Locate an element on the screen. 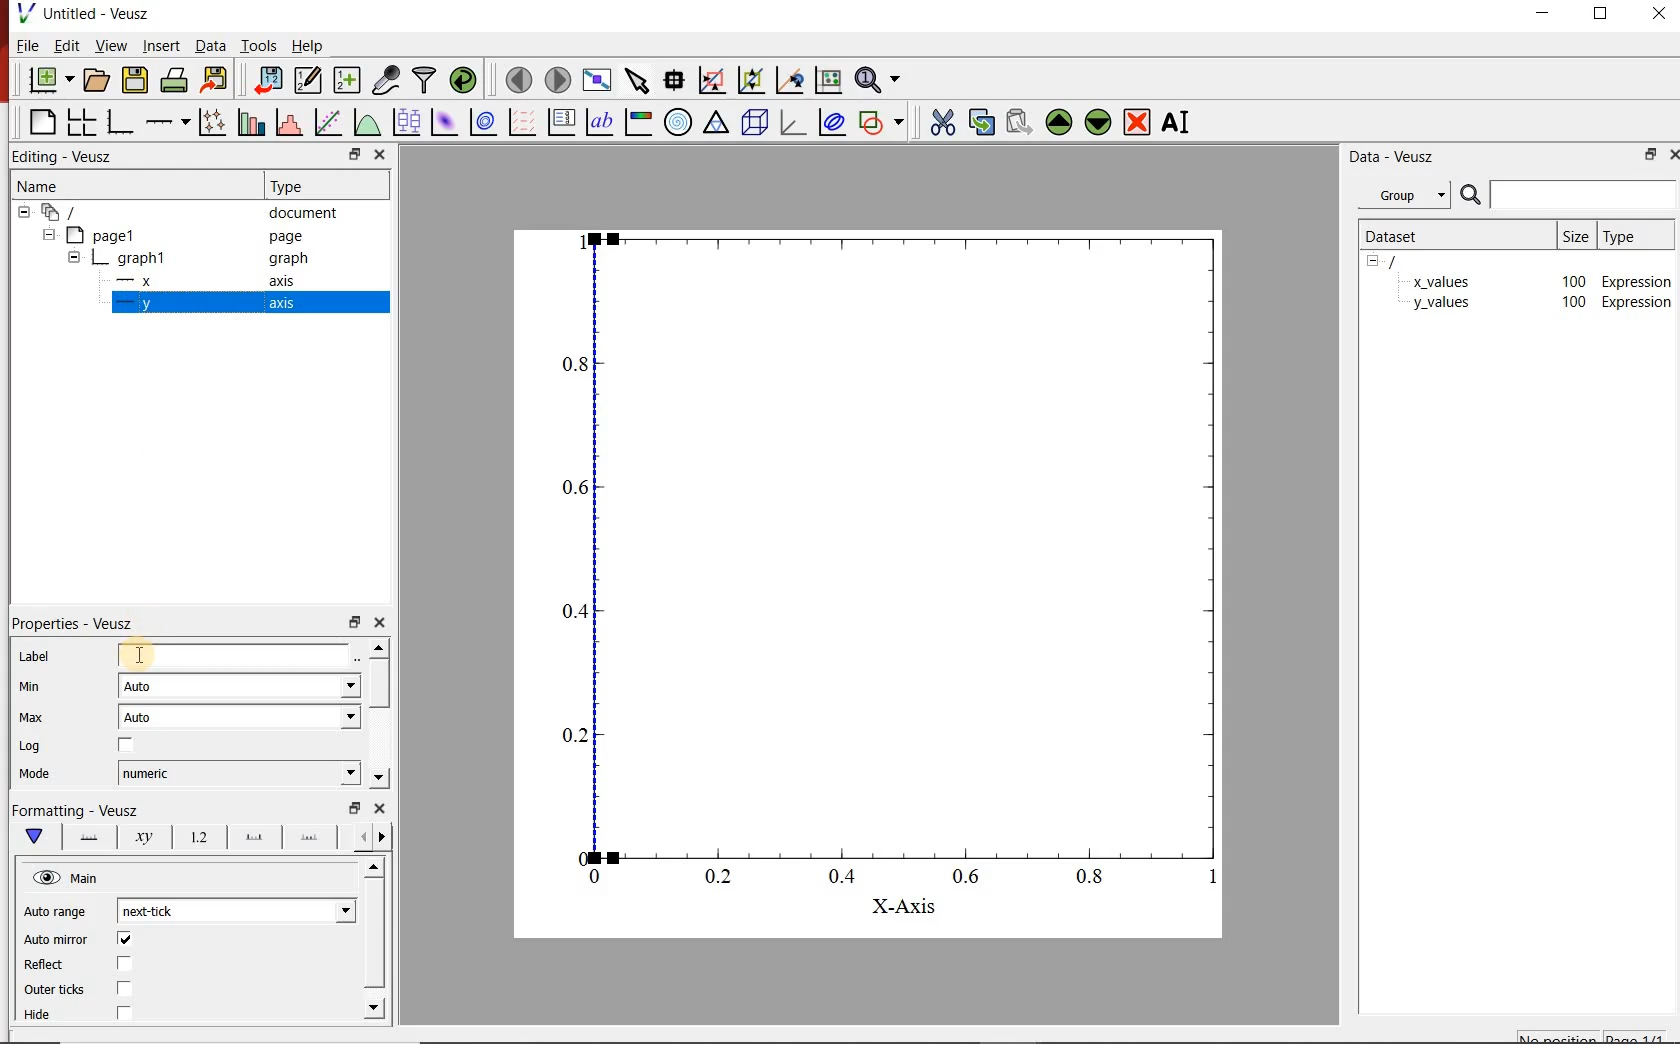 The width and height of the screenshot is (1680, 1044). hide view is located at coordinates (68, 876).